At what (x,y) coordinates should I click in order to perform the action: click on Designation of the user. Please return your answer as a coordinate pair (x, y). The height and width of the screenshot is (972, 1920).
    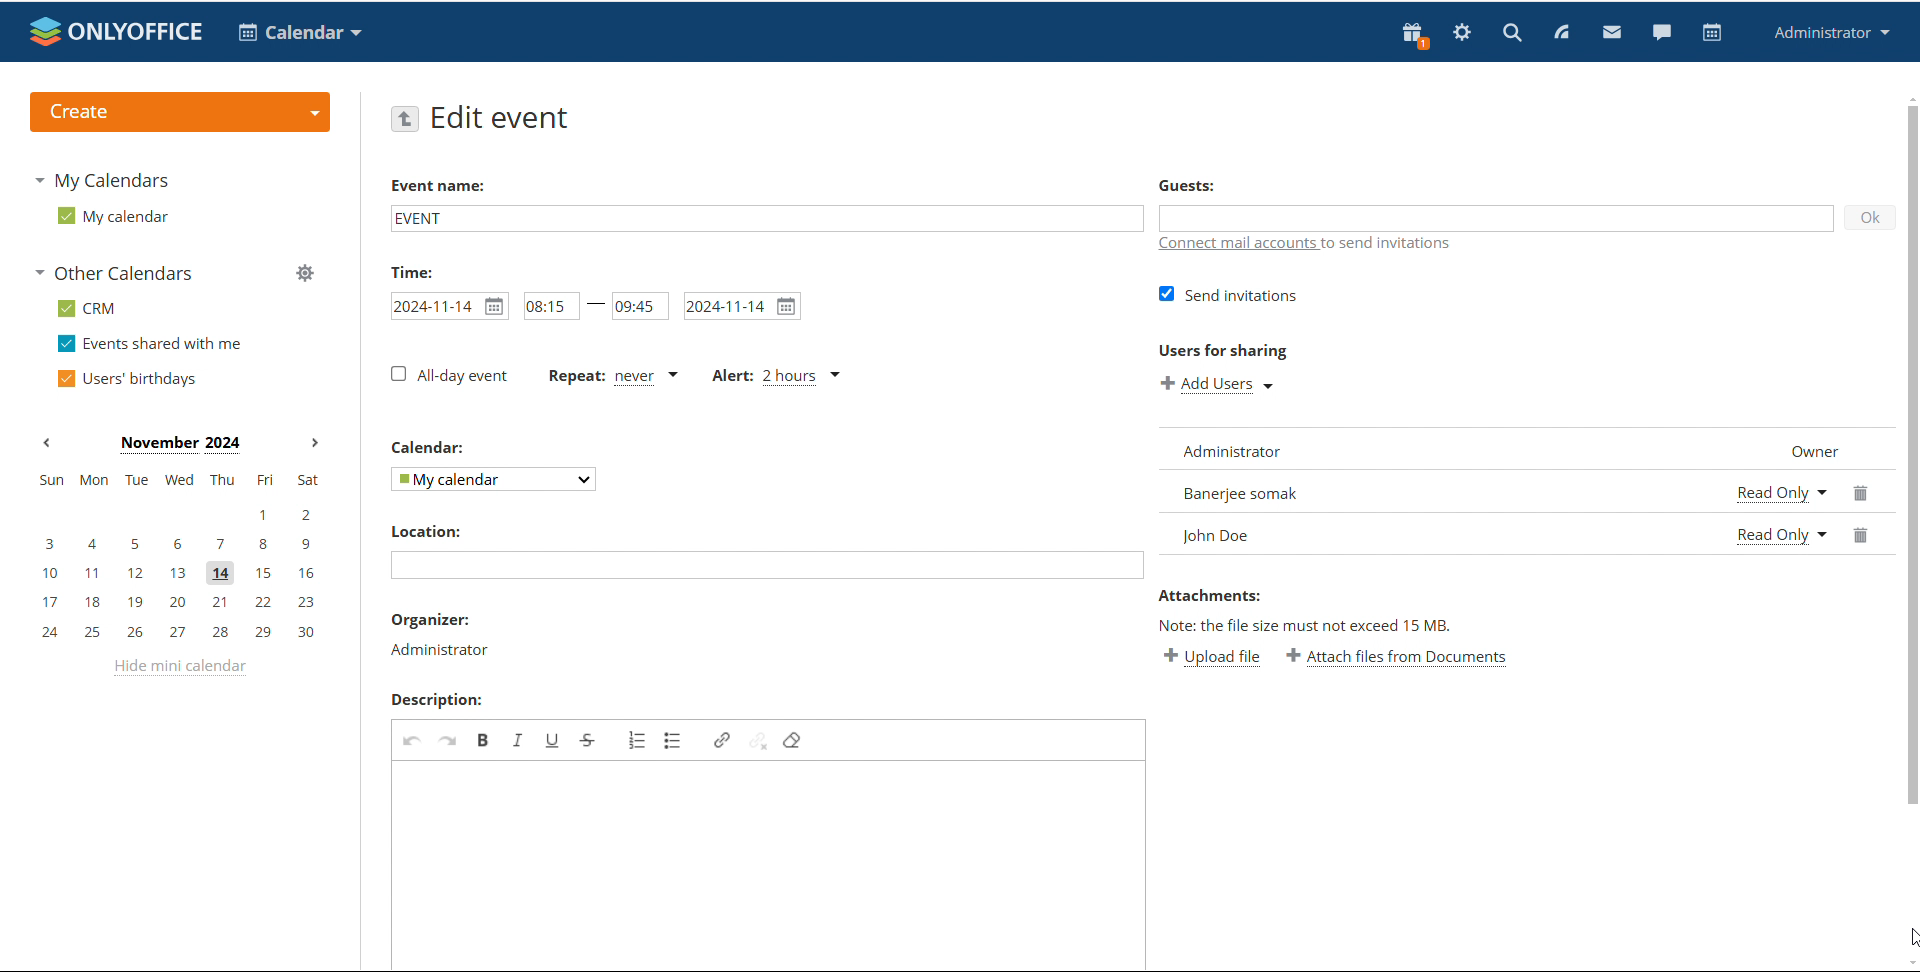
    Looking at the image, I should click on (1815, 451).